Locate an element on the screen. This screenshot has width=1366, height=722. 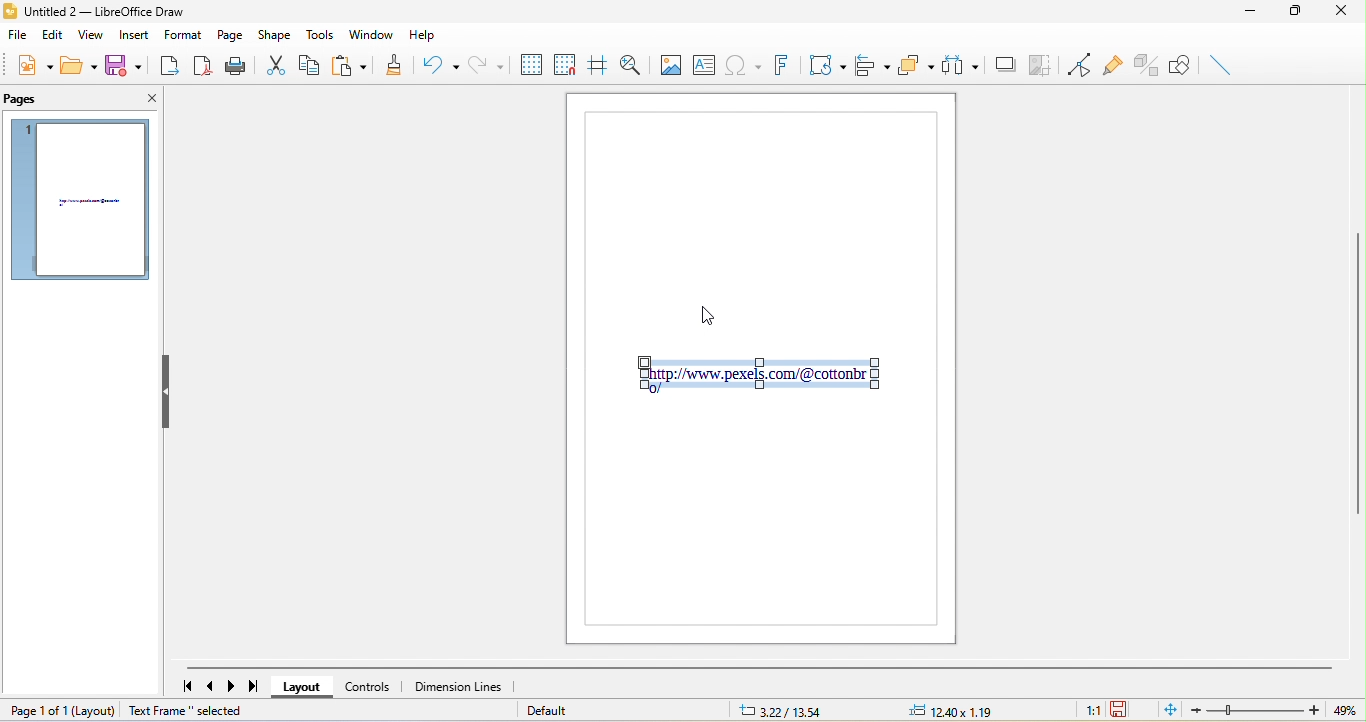
image is located at coordinates (670, 64).